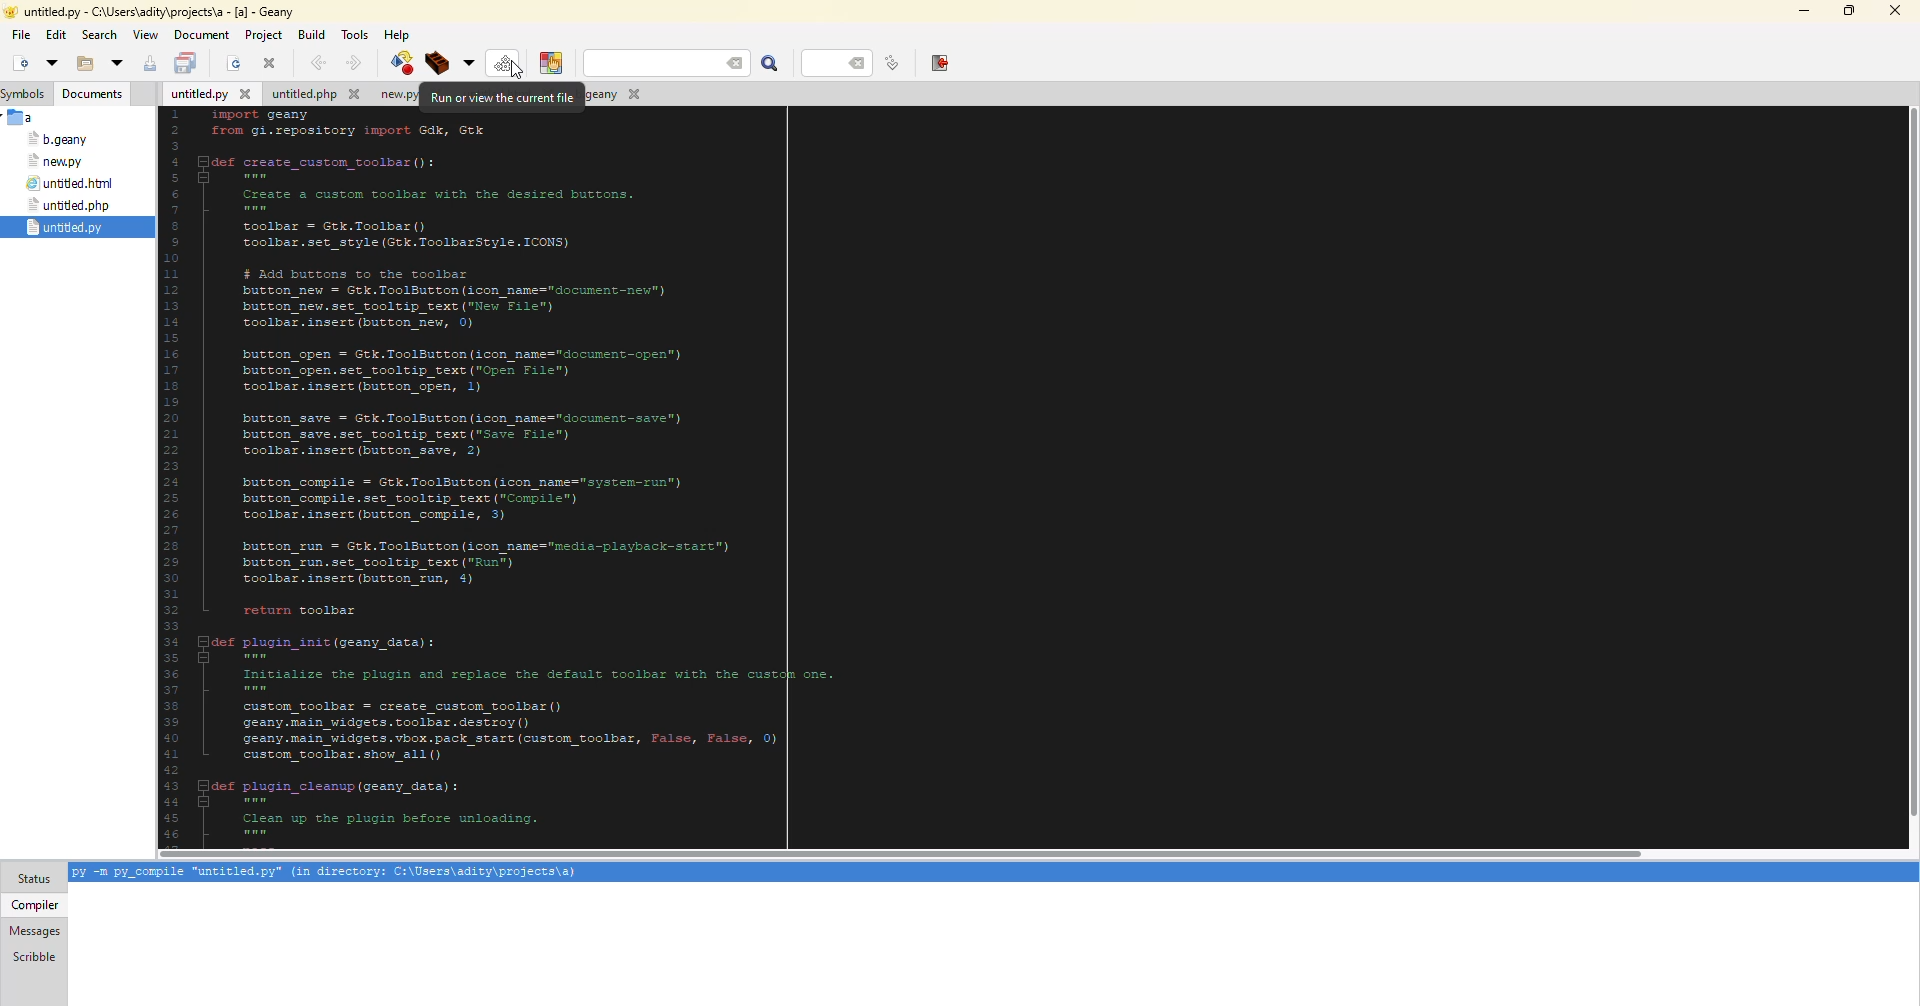  What do you see at coordinates (552, 64) in the screenshot?
I see `color` at bounding box center [552, 64].